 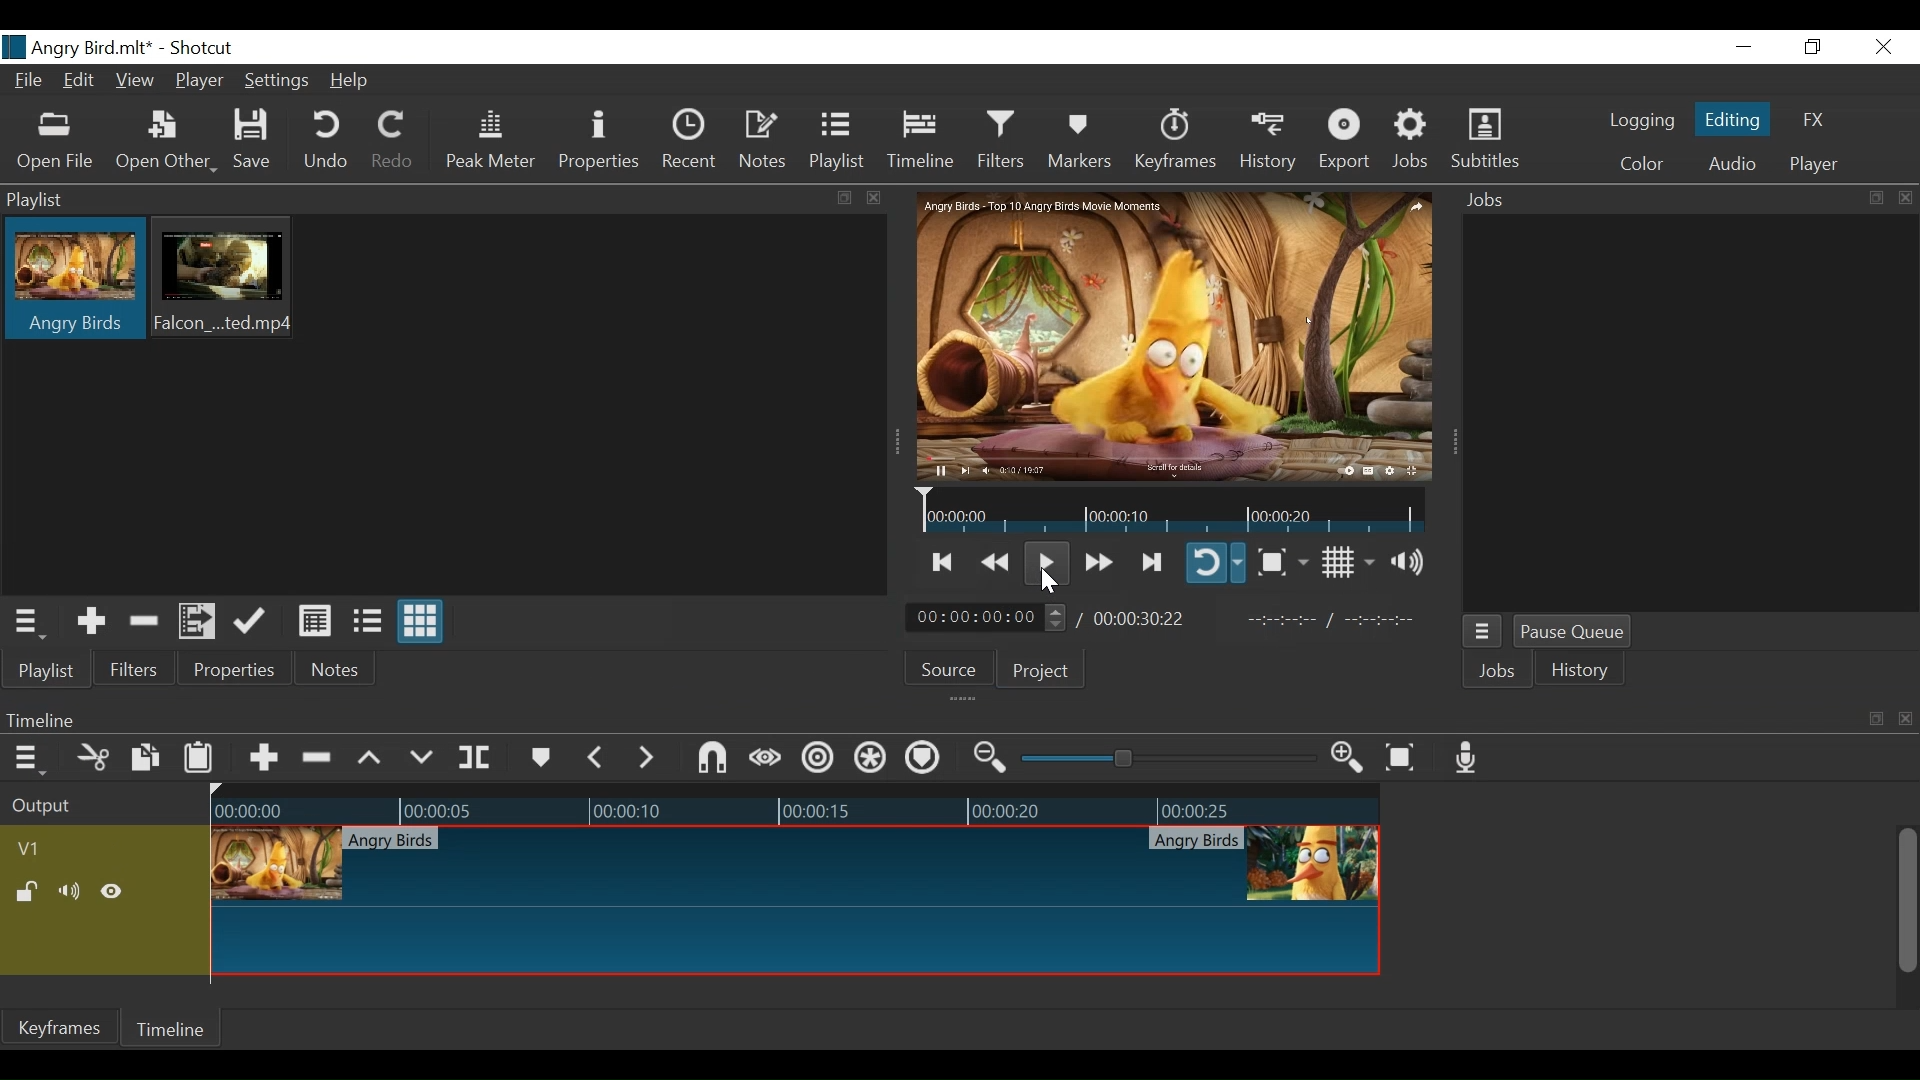 I want to click on Pause Queue, so click(x=1573, y=631).